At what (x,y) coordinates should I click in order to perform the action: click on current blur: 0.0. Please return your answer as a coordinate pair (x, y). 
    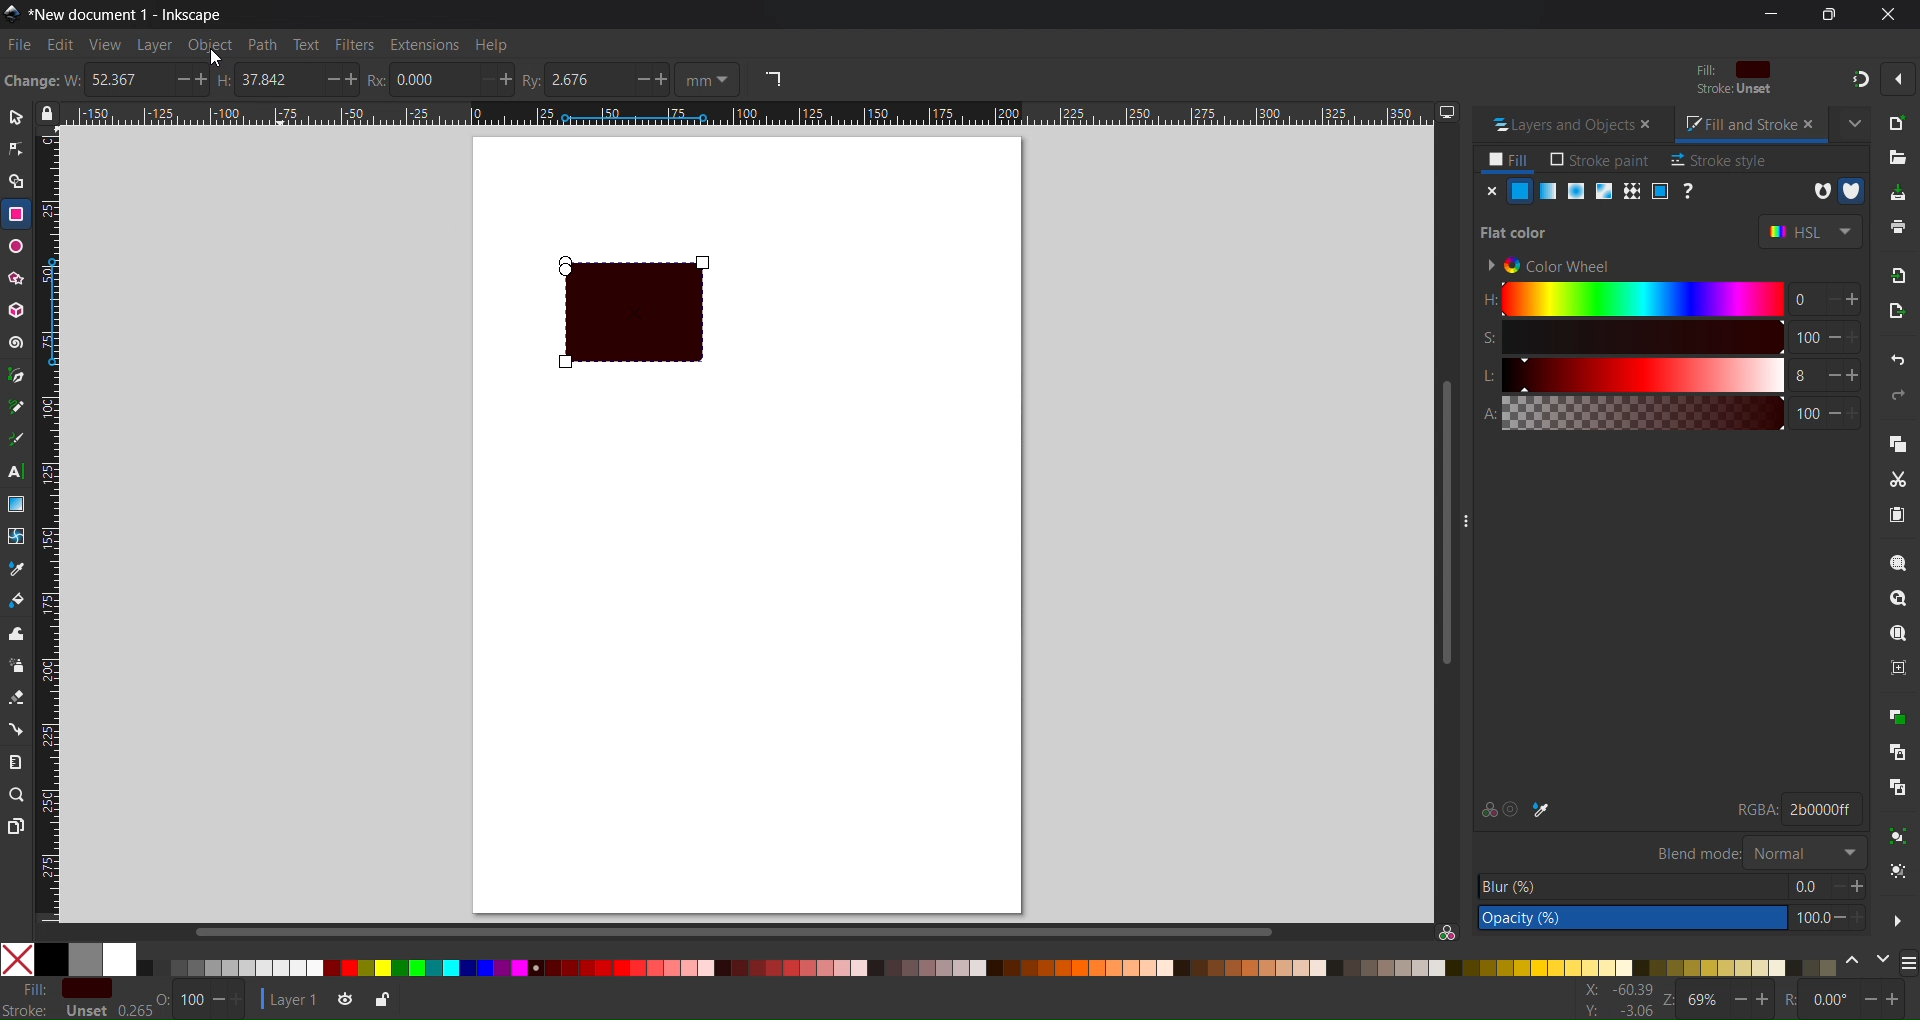
    Looking at the image, I should click on (1805, 885).